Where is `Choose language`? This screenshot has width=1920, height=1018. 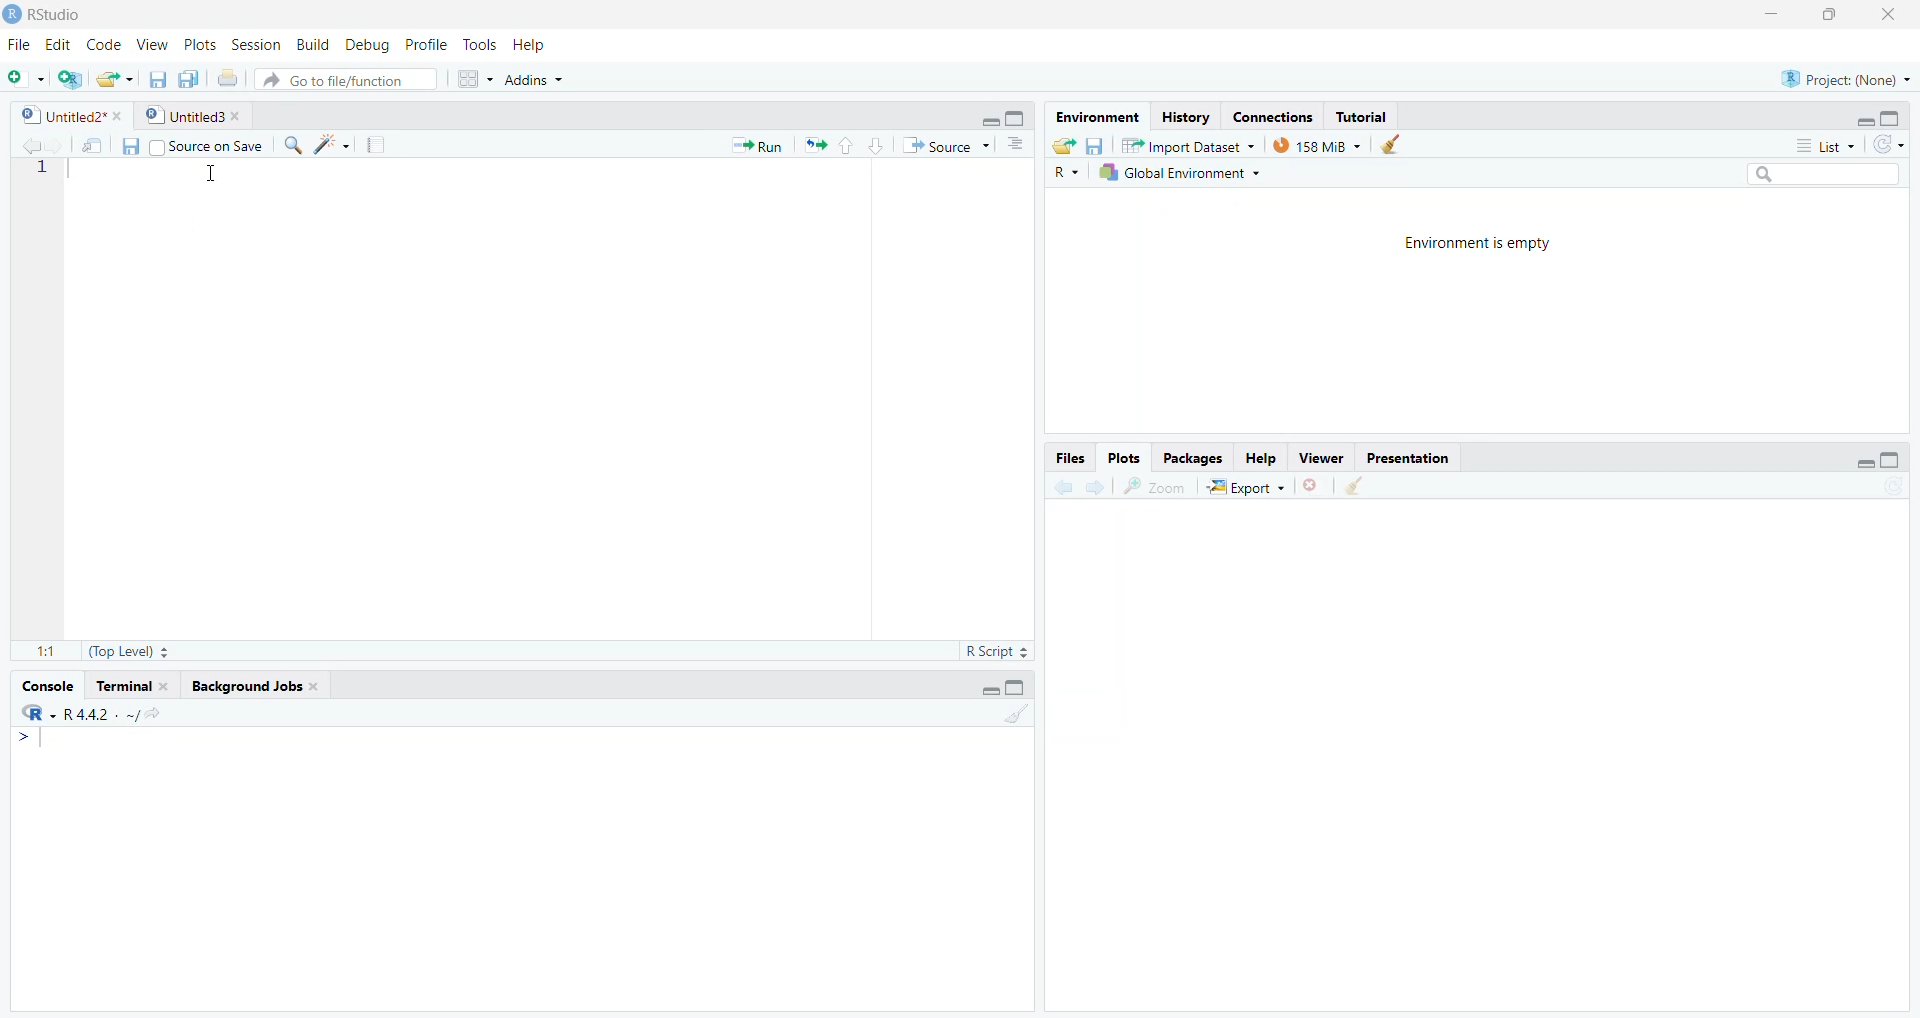 Choose language is located at coordinates (1067, 171).